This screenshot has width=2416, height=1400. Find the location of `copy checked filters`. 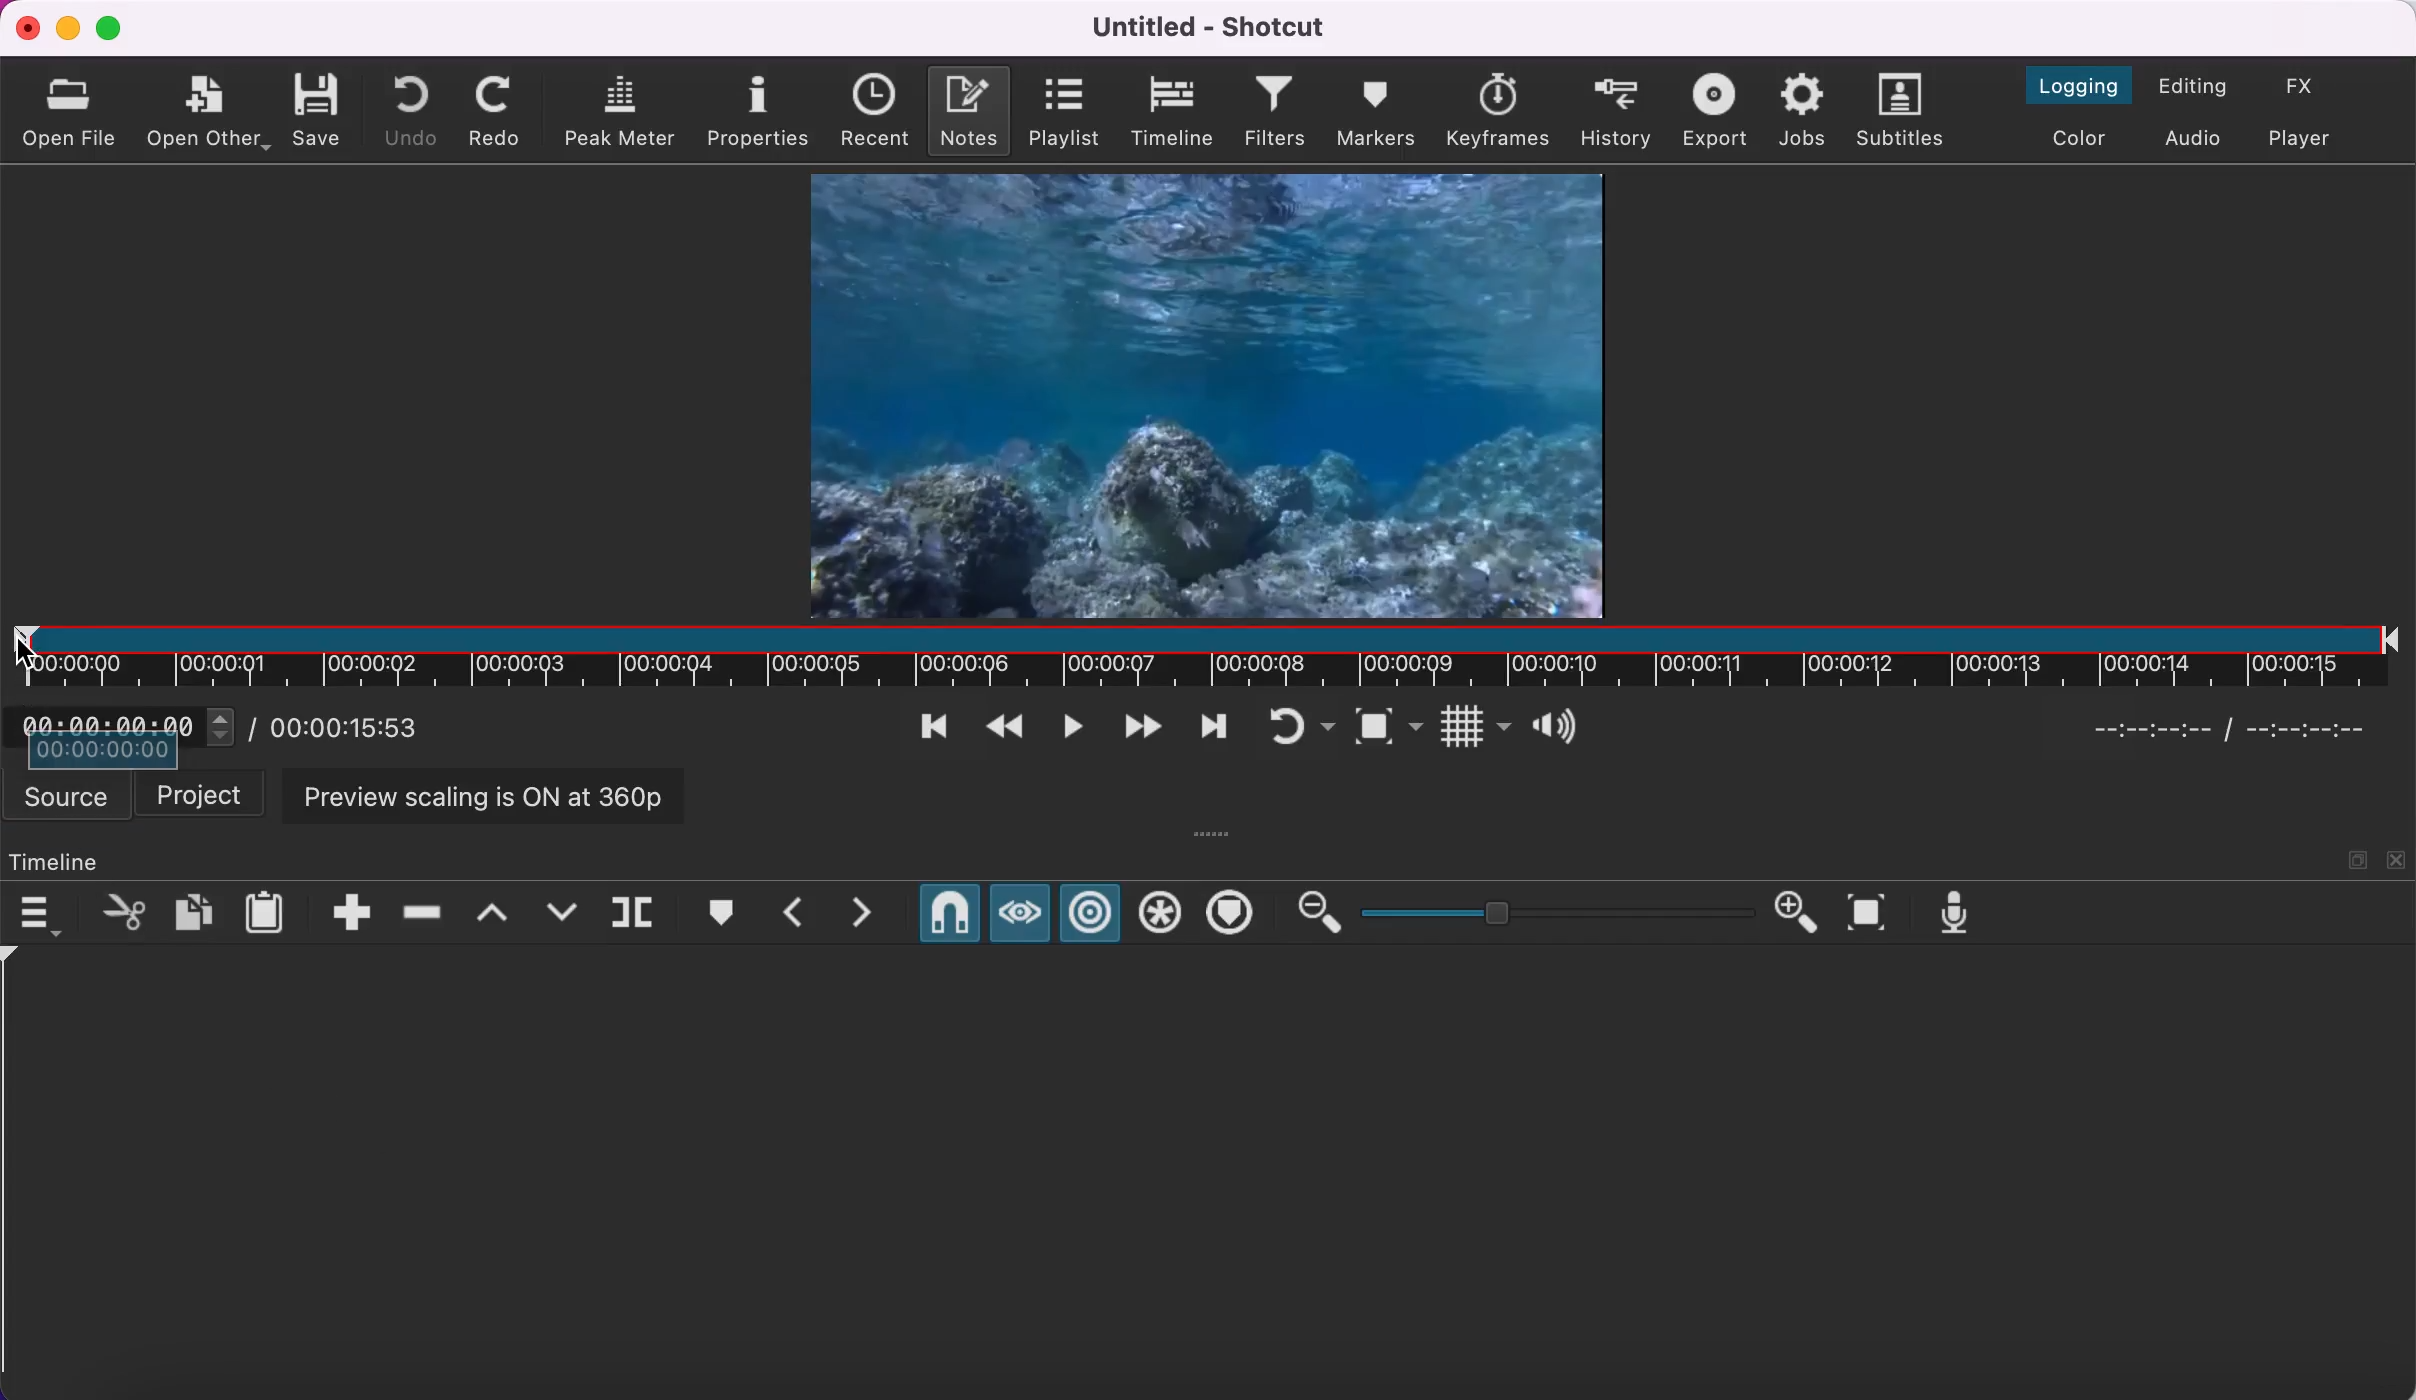

copy checked filters is located at coordinates (191, 911).